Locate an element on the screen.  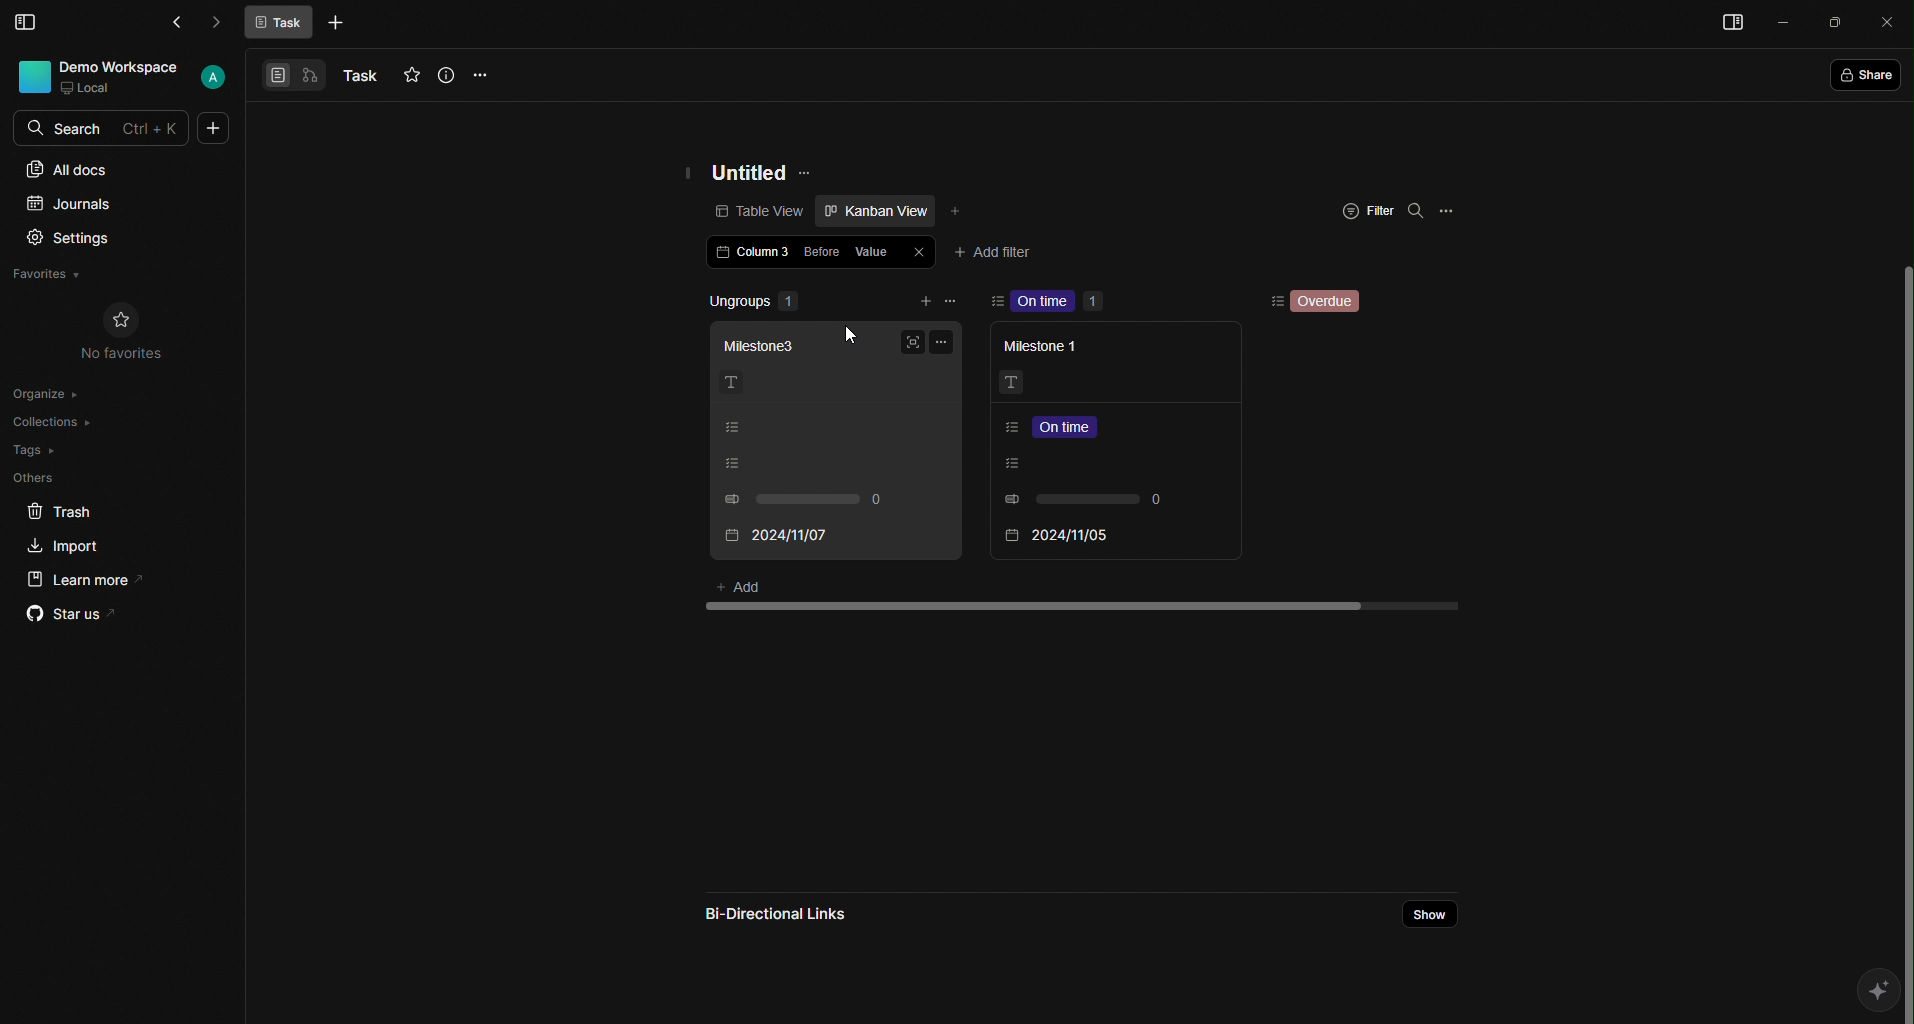
Sorting is located at coordinates (1274, 301).